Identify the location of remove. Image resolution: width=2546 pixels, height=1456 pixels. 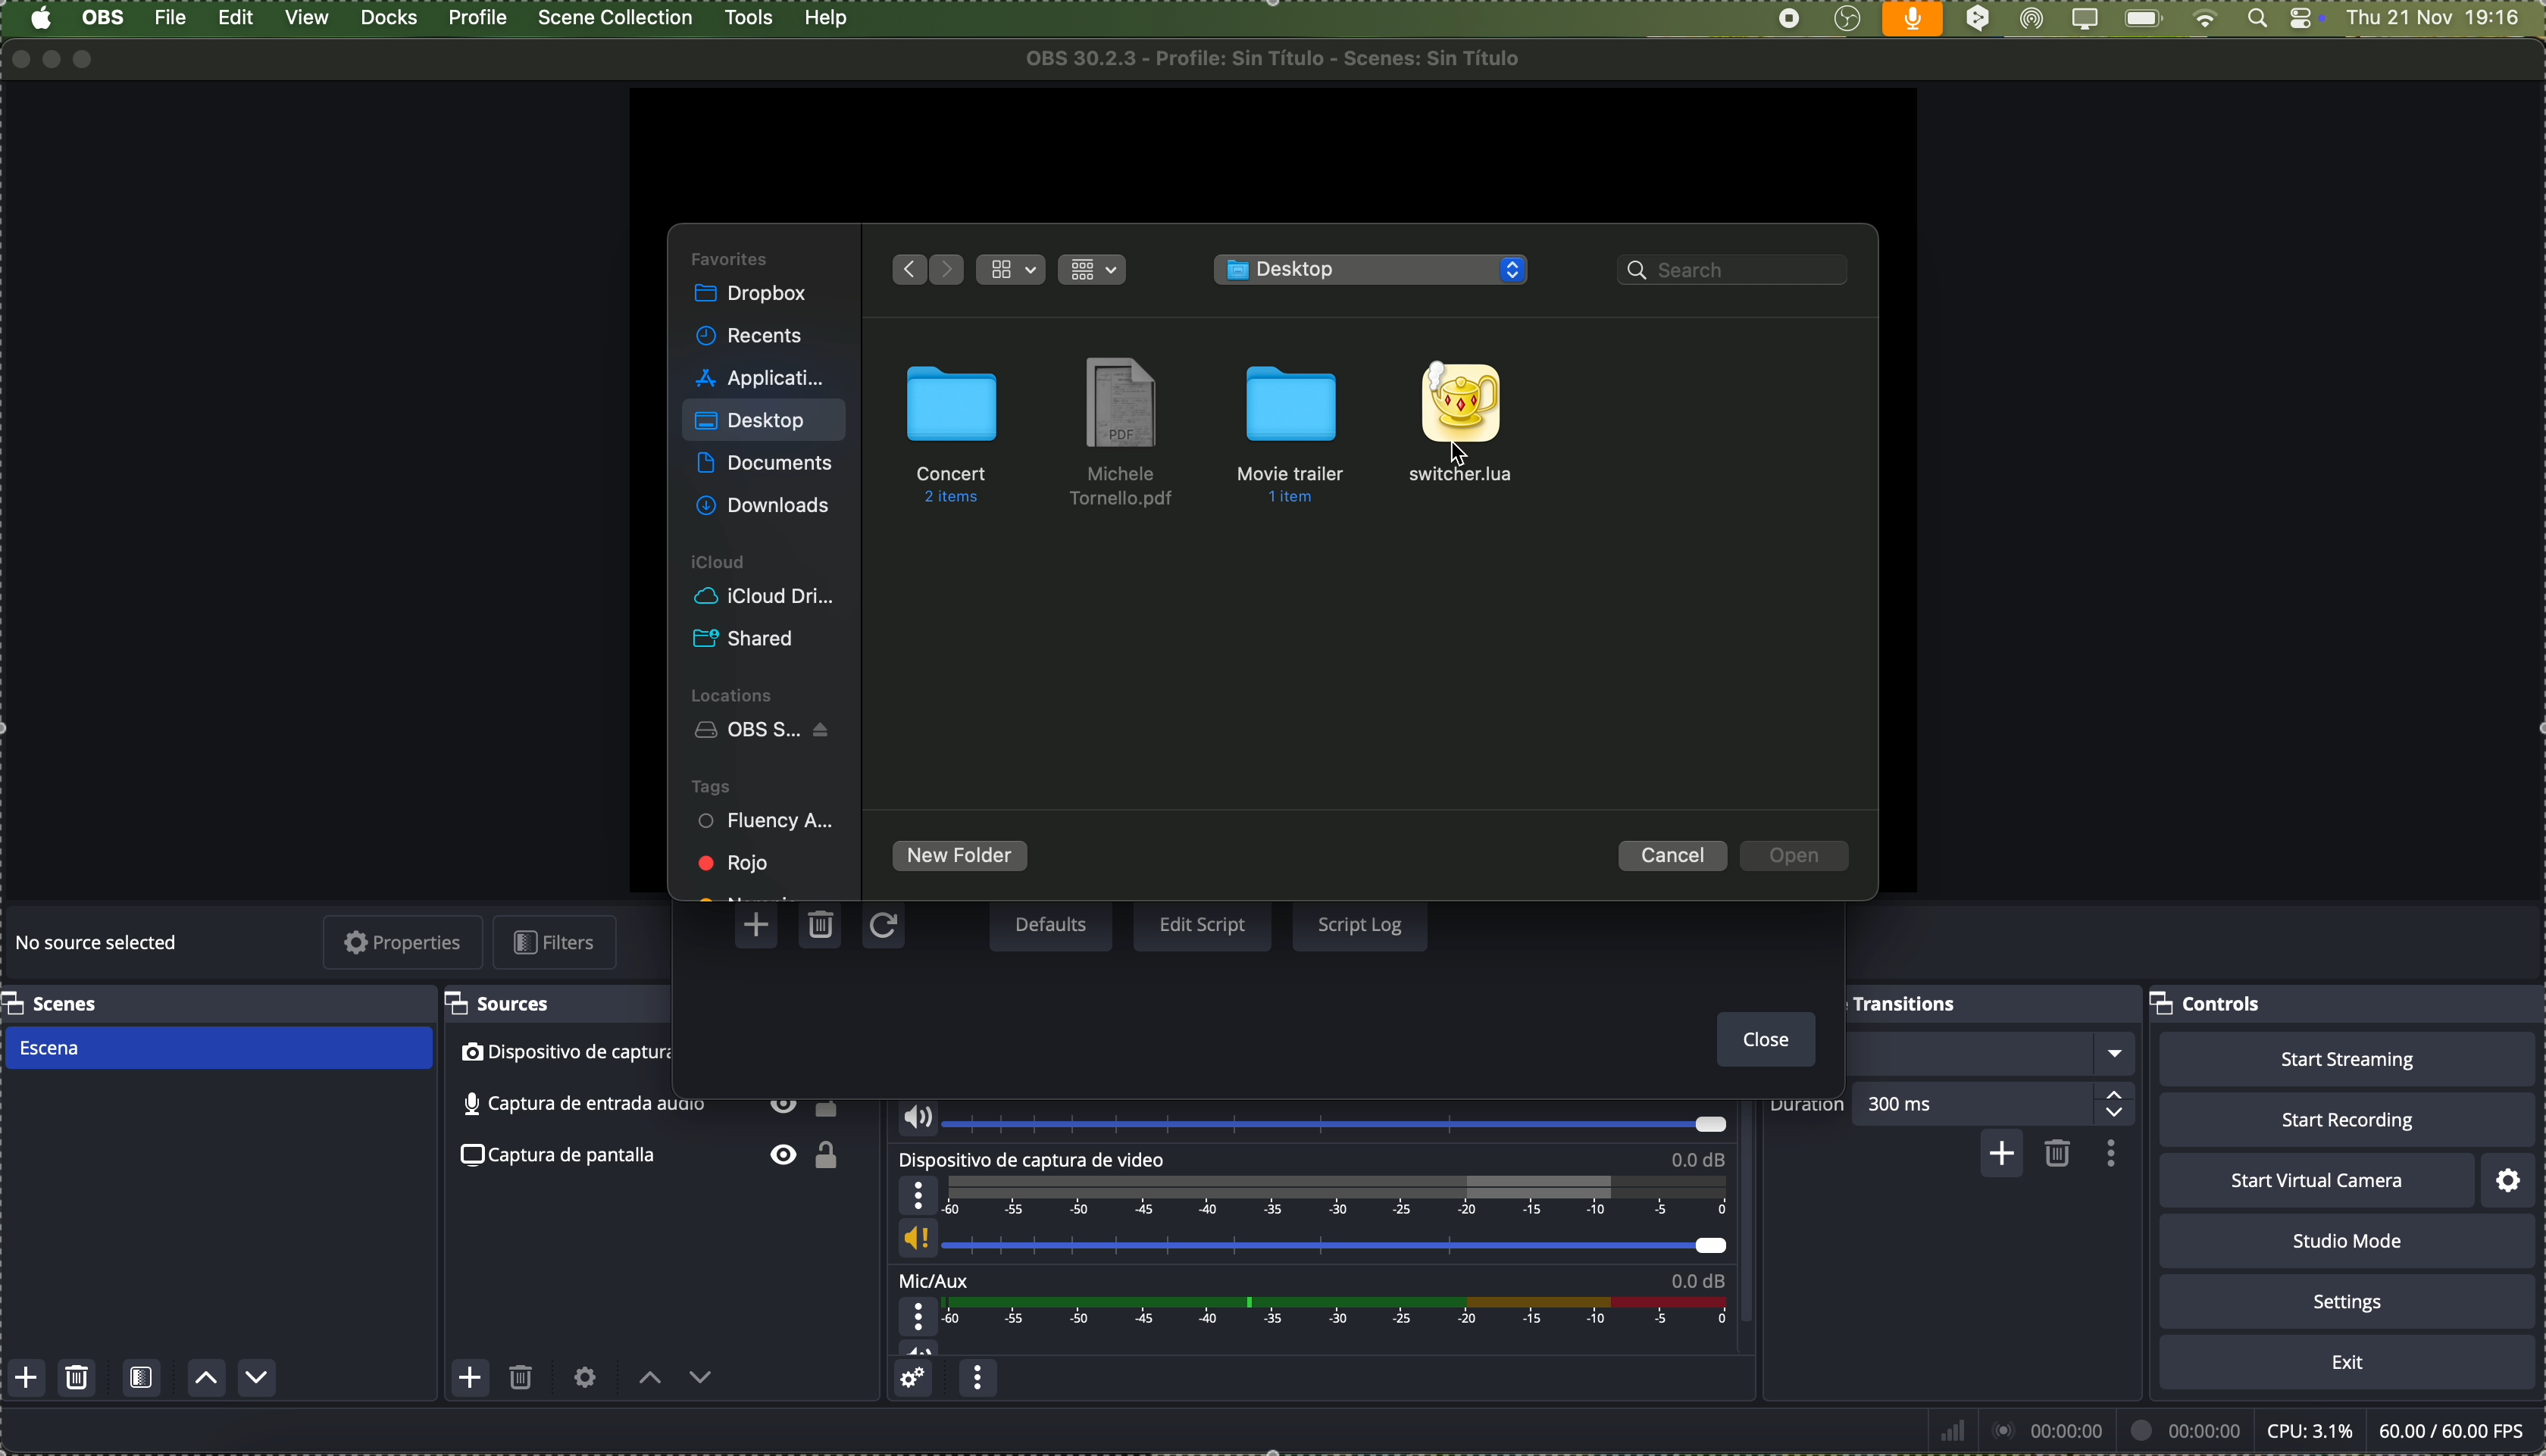
(2059, 1155).